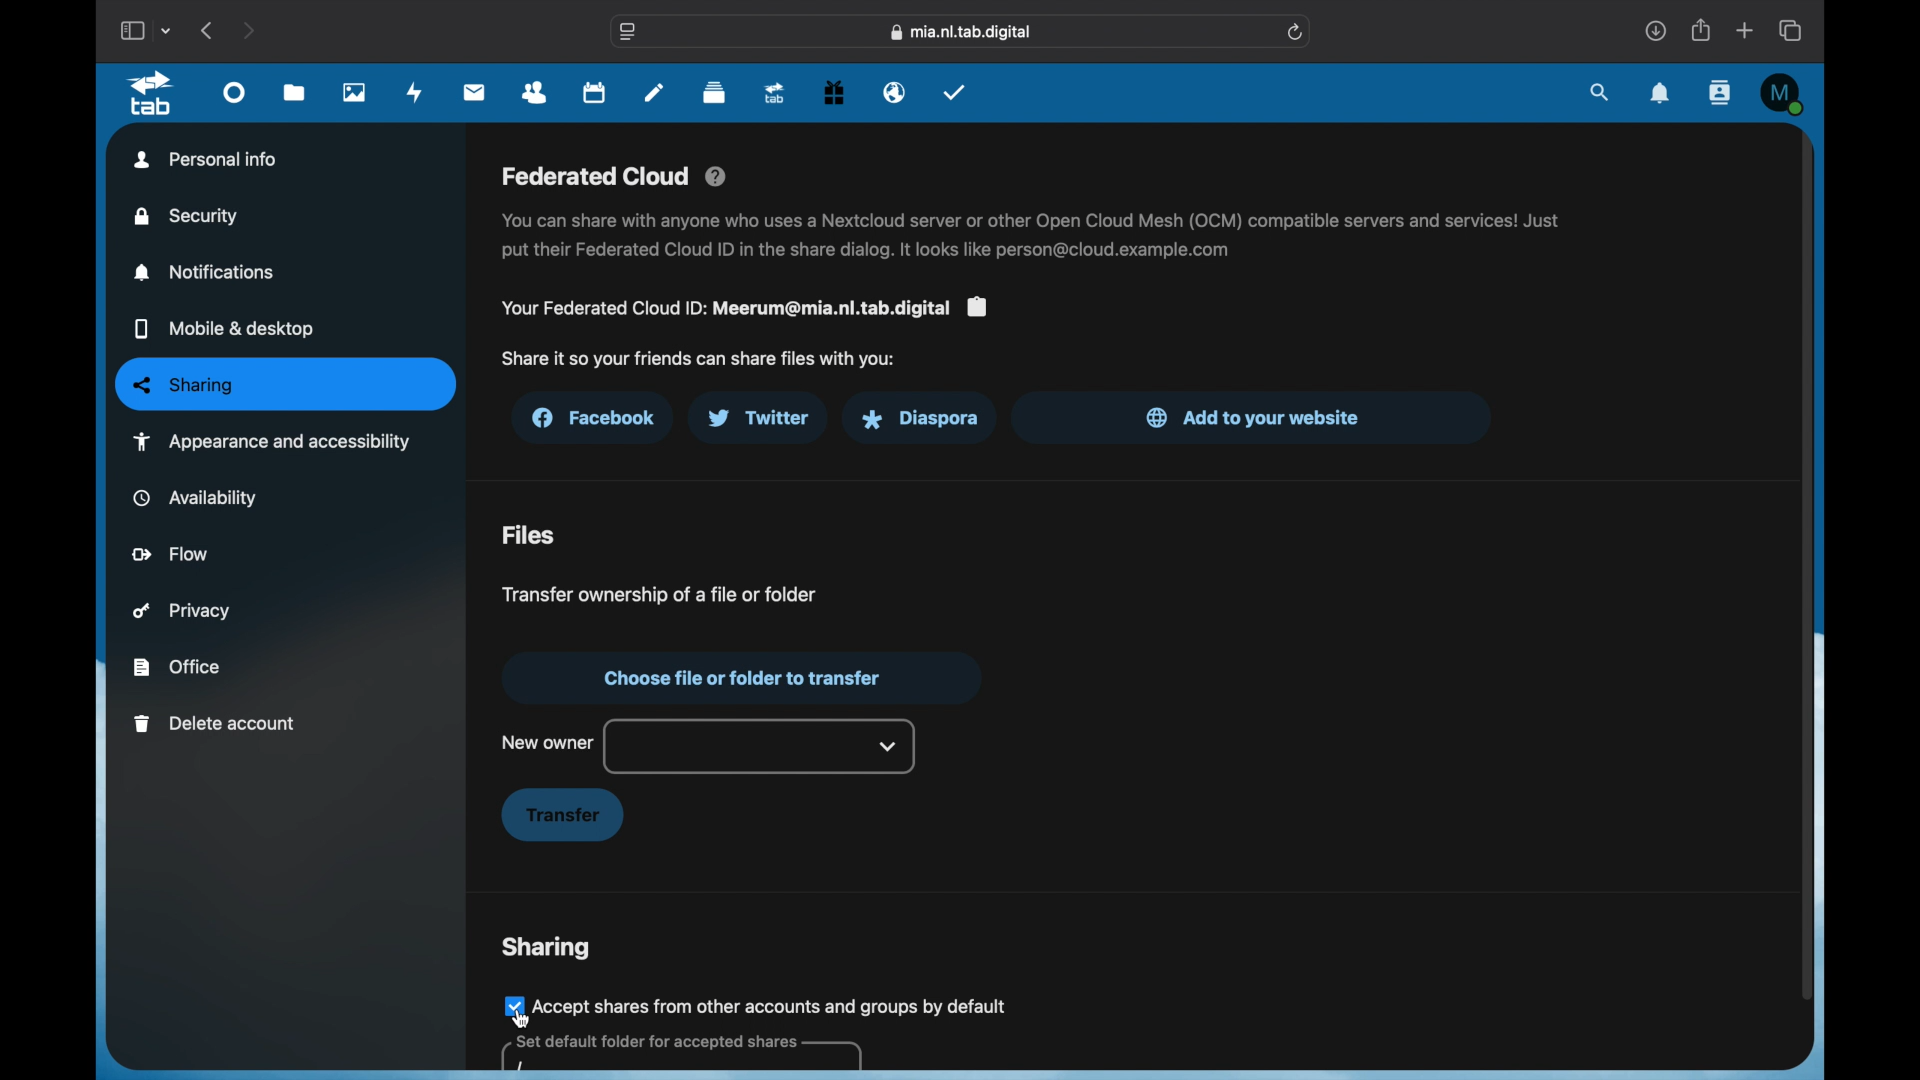 The height and width of the screenshot is (1080, 1920). I want to click on contacts, so click(536, 94).